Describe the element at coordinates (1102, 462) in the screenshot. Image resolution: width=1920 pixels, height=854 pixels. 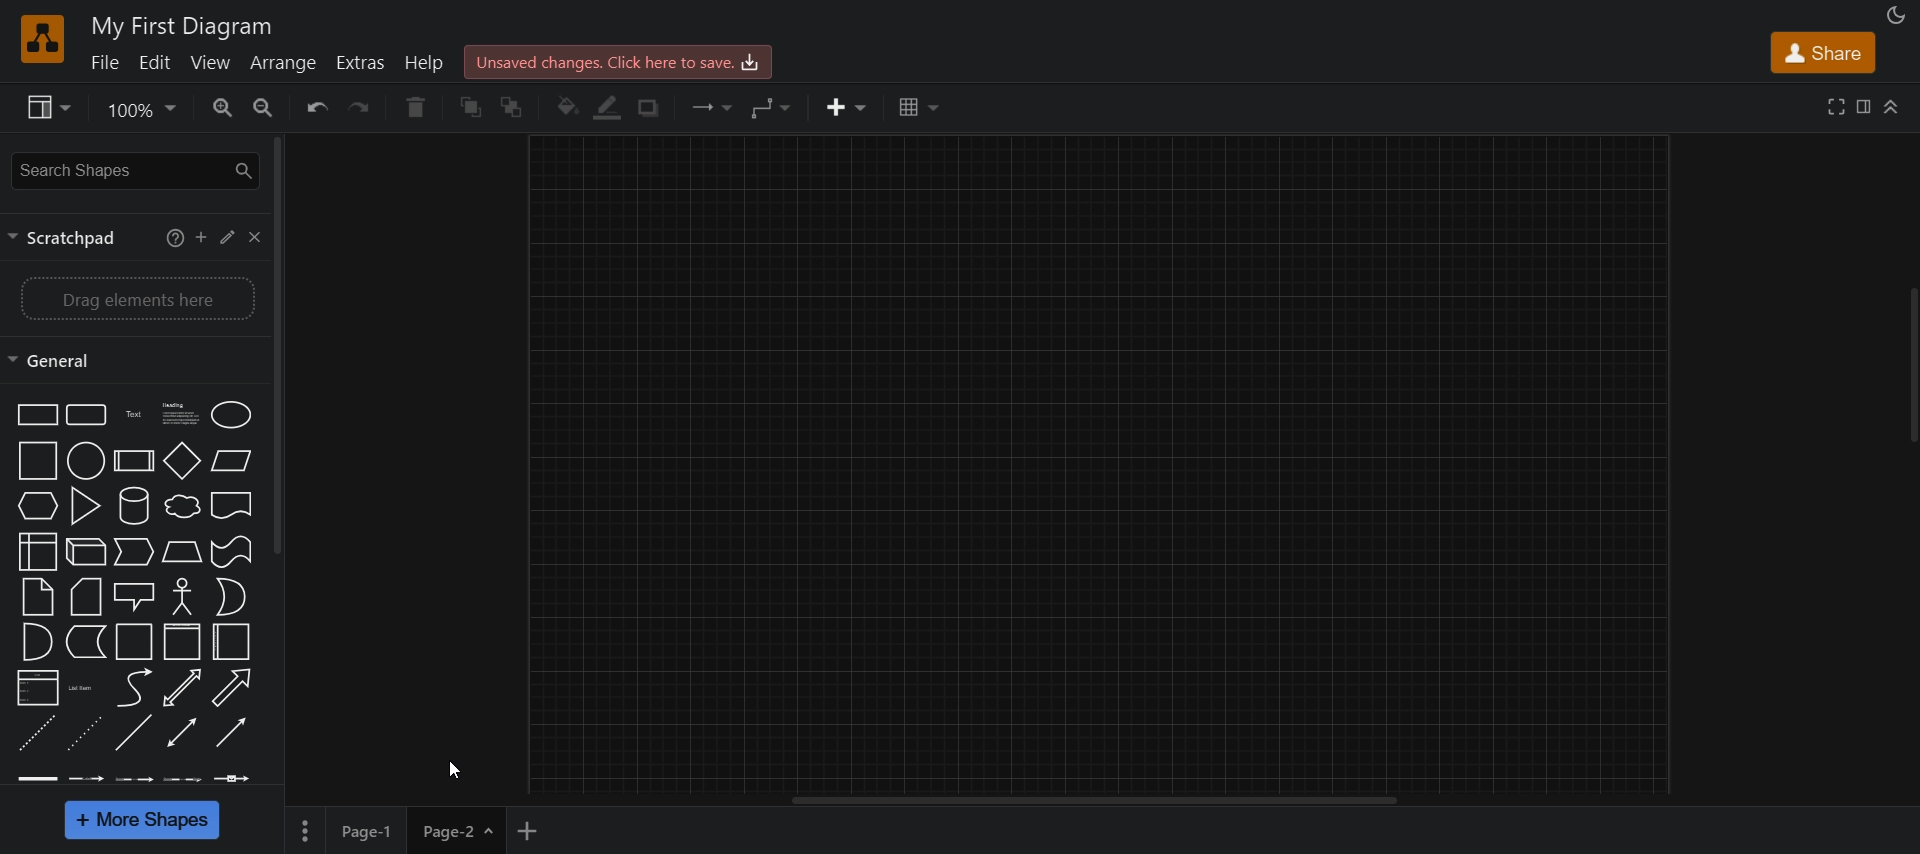
I see `canvas` at that location.